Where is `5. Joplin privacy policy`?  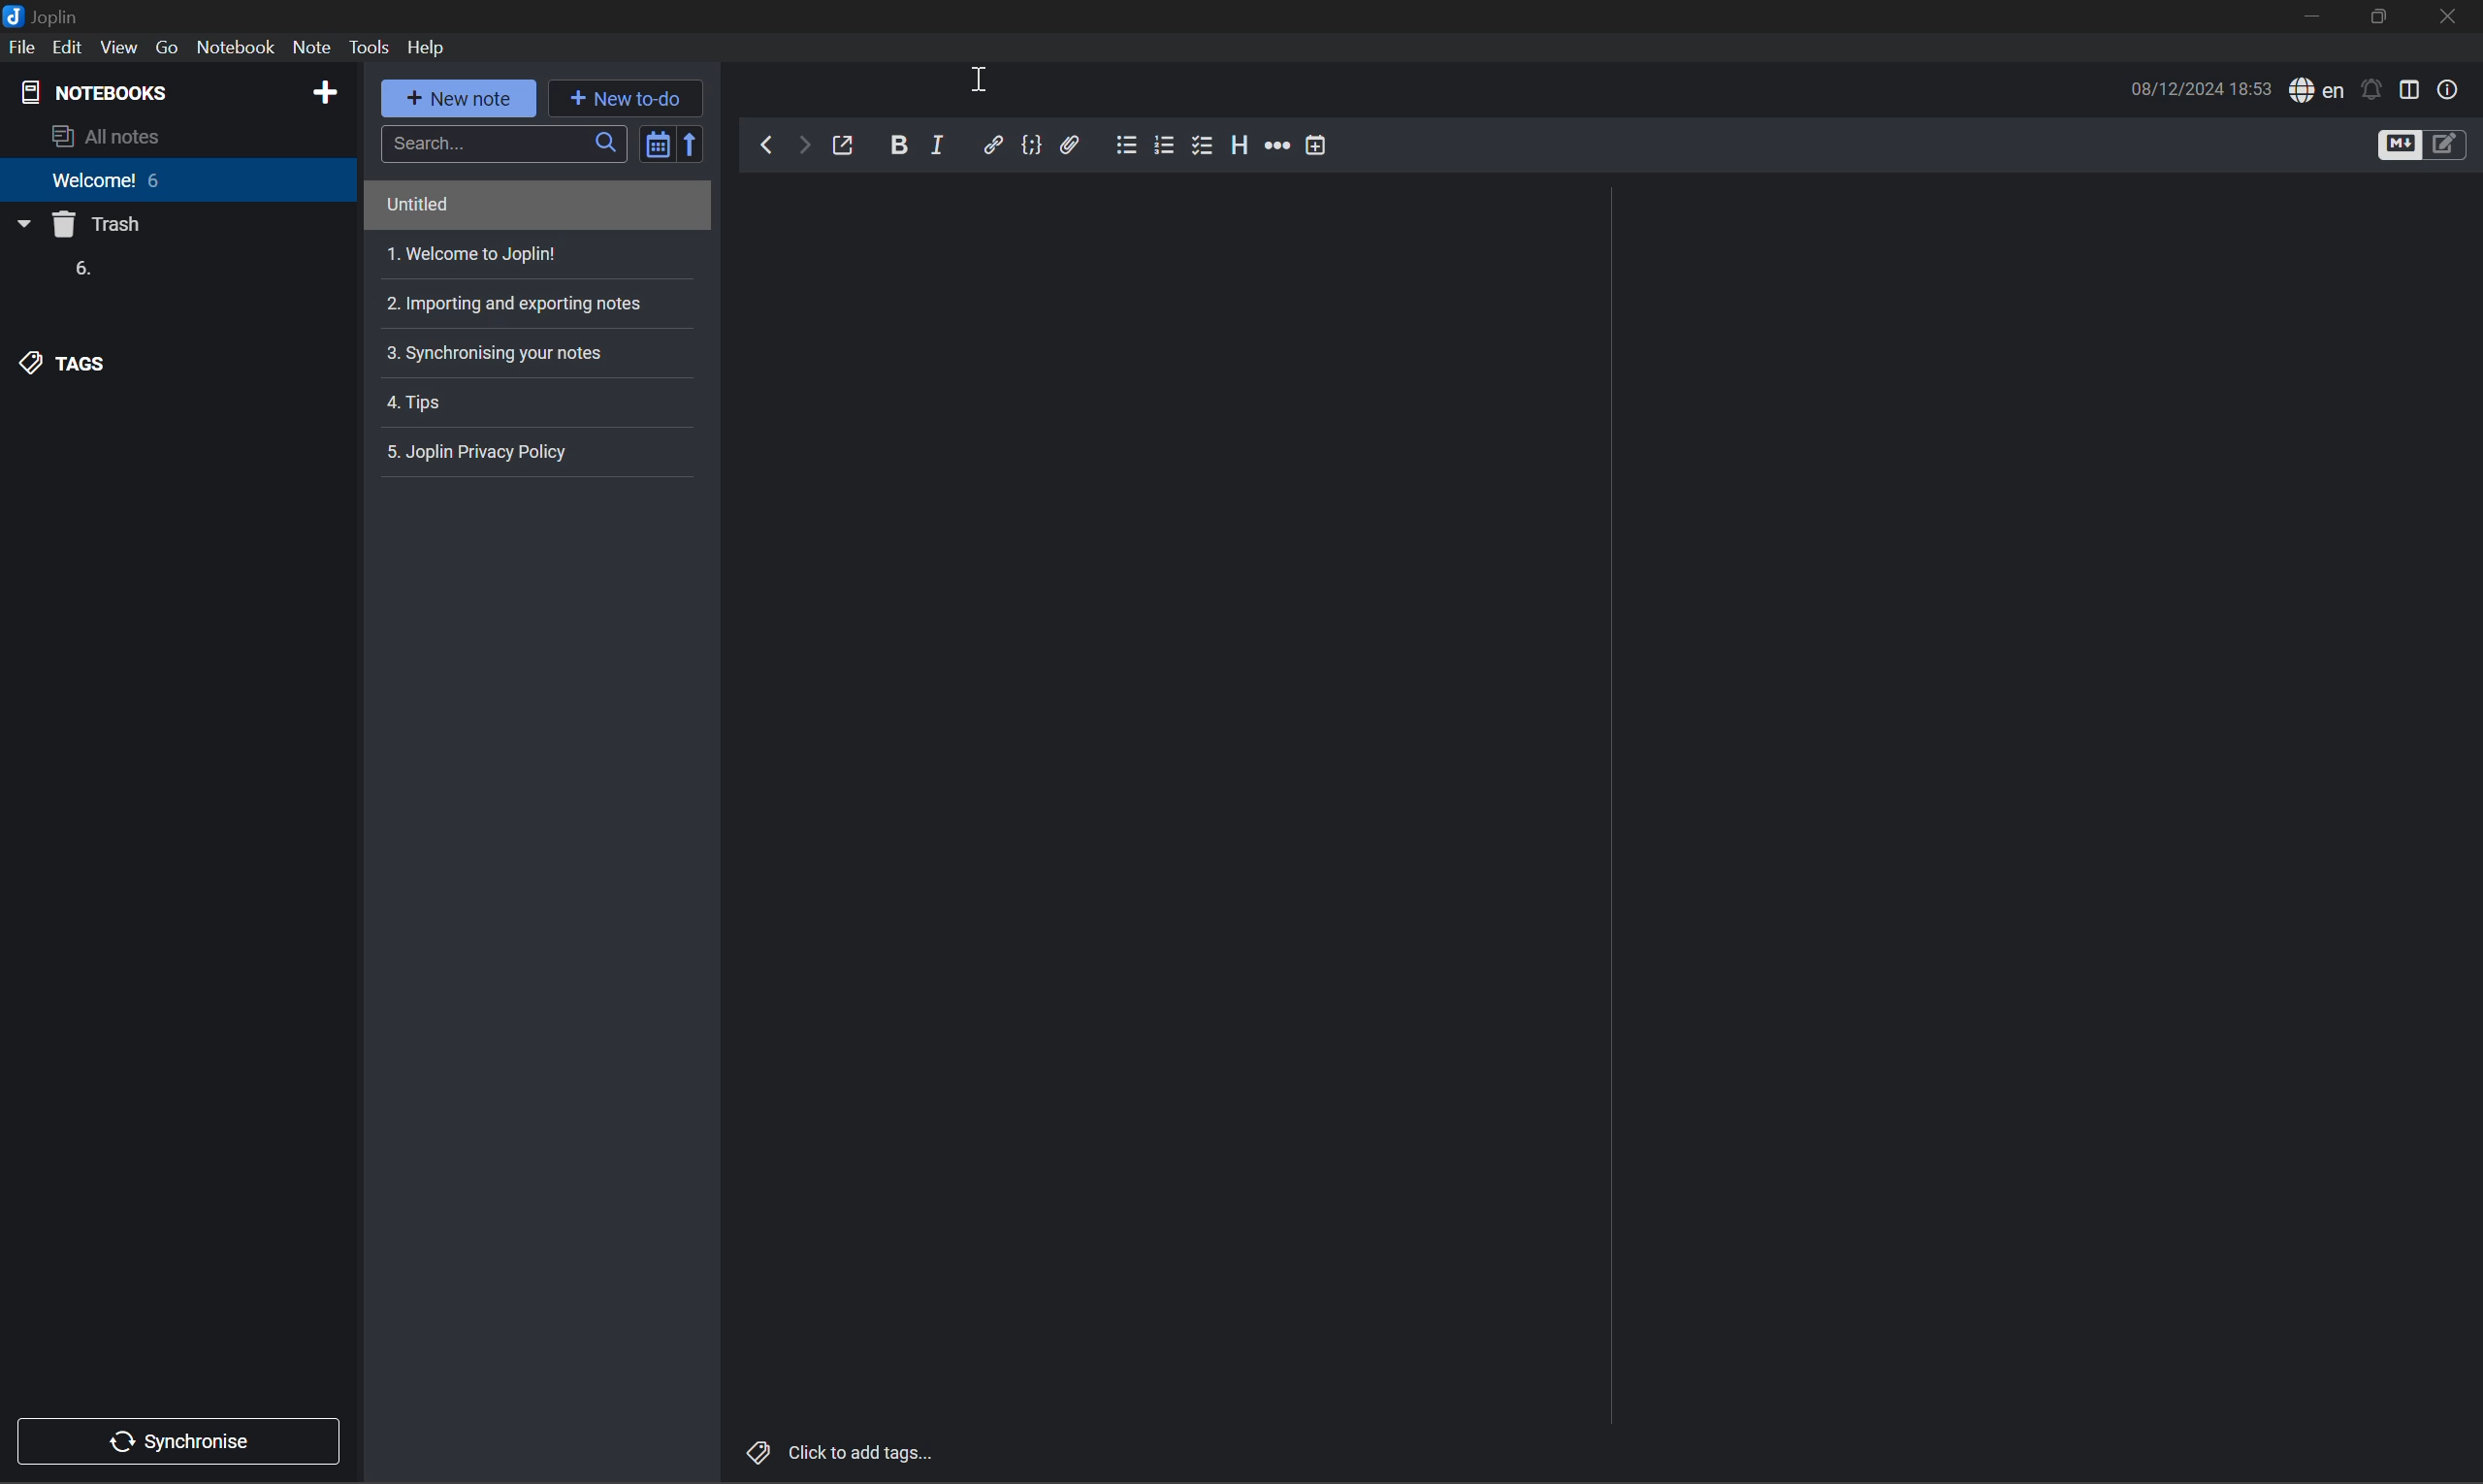
5. Joplin privacy policy is located at coordinates (484, 450).